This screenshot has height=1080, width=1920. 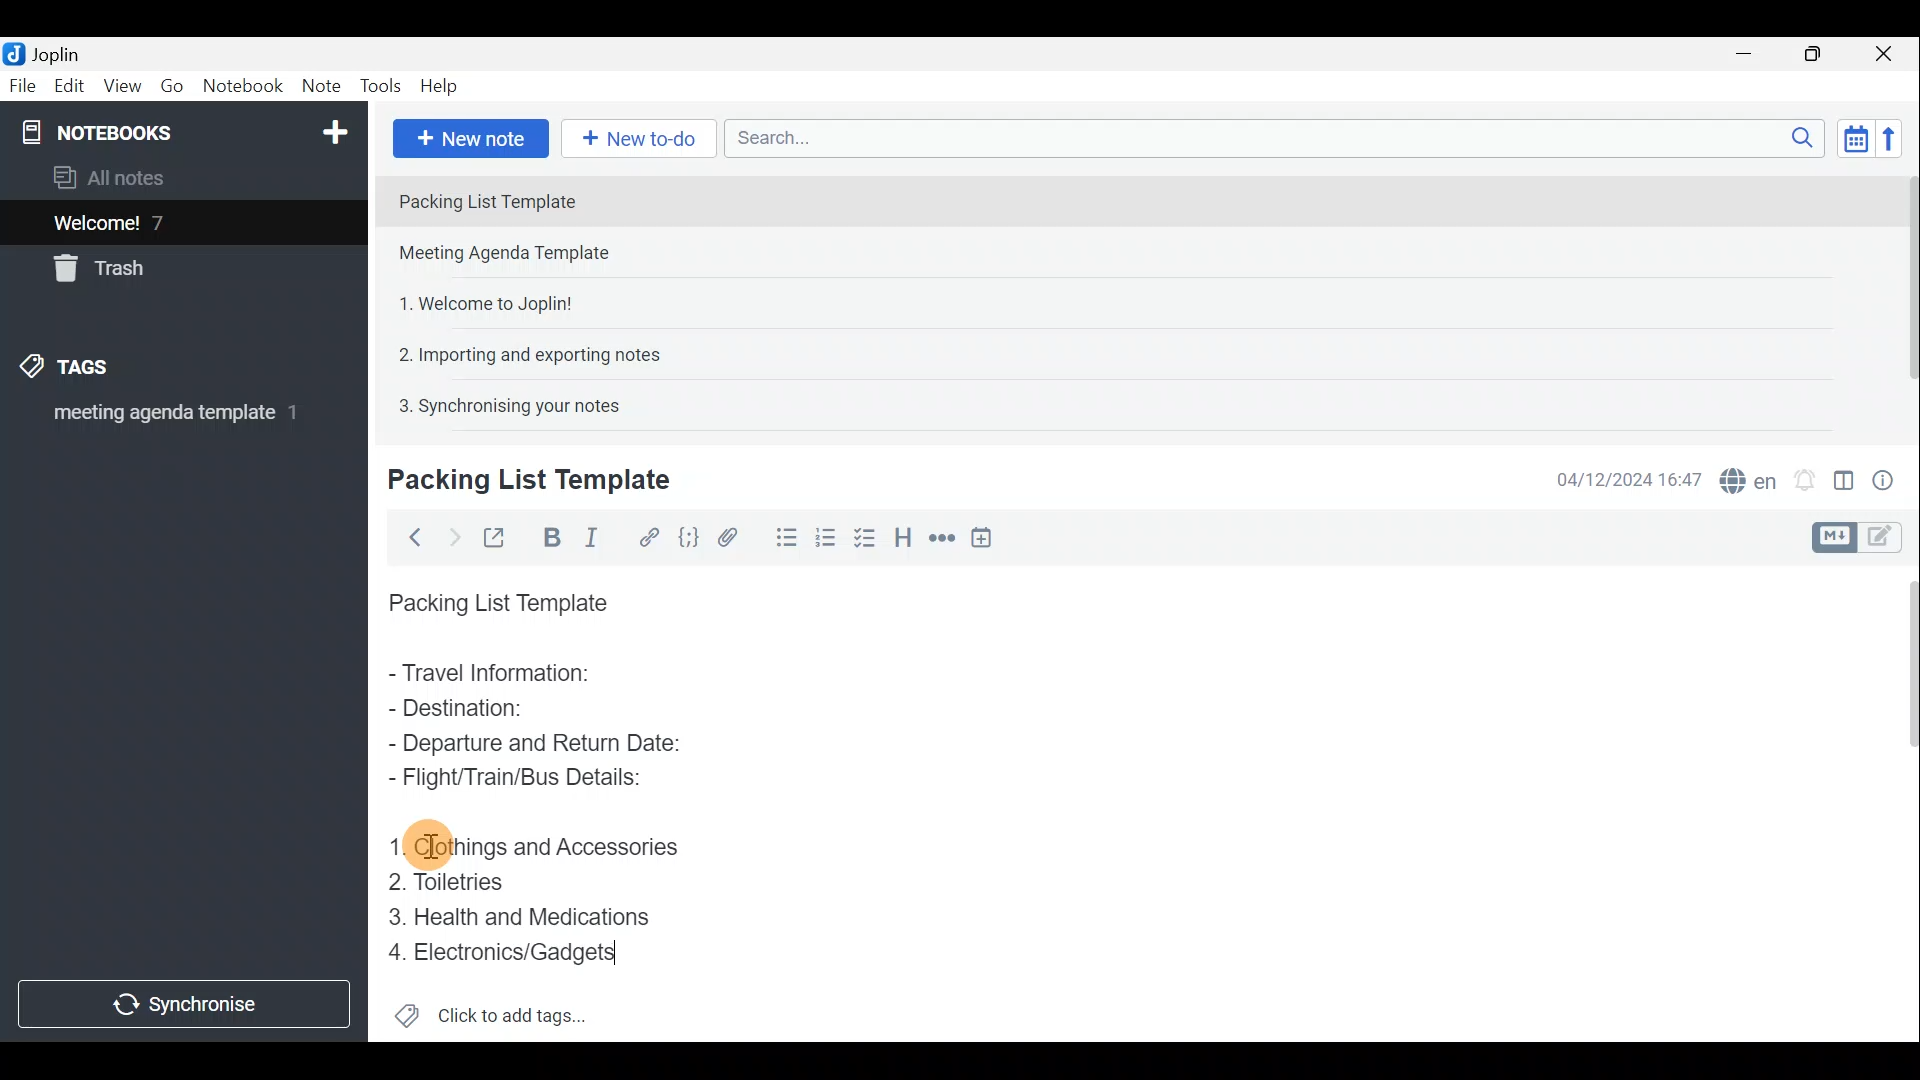 I want to click on Note 2, so click(x=524, y=255).